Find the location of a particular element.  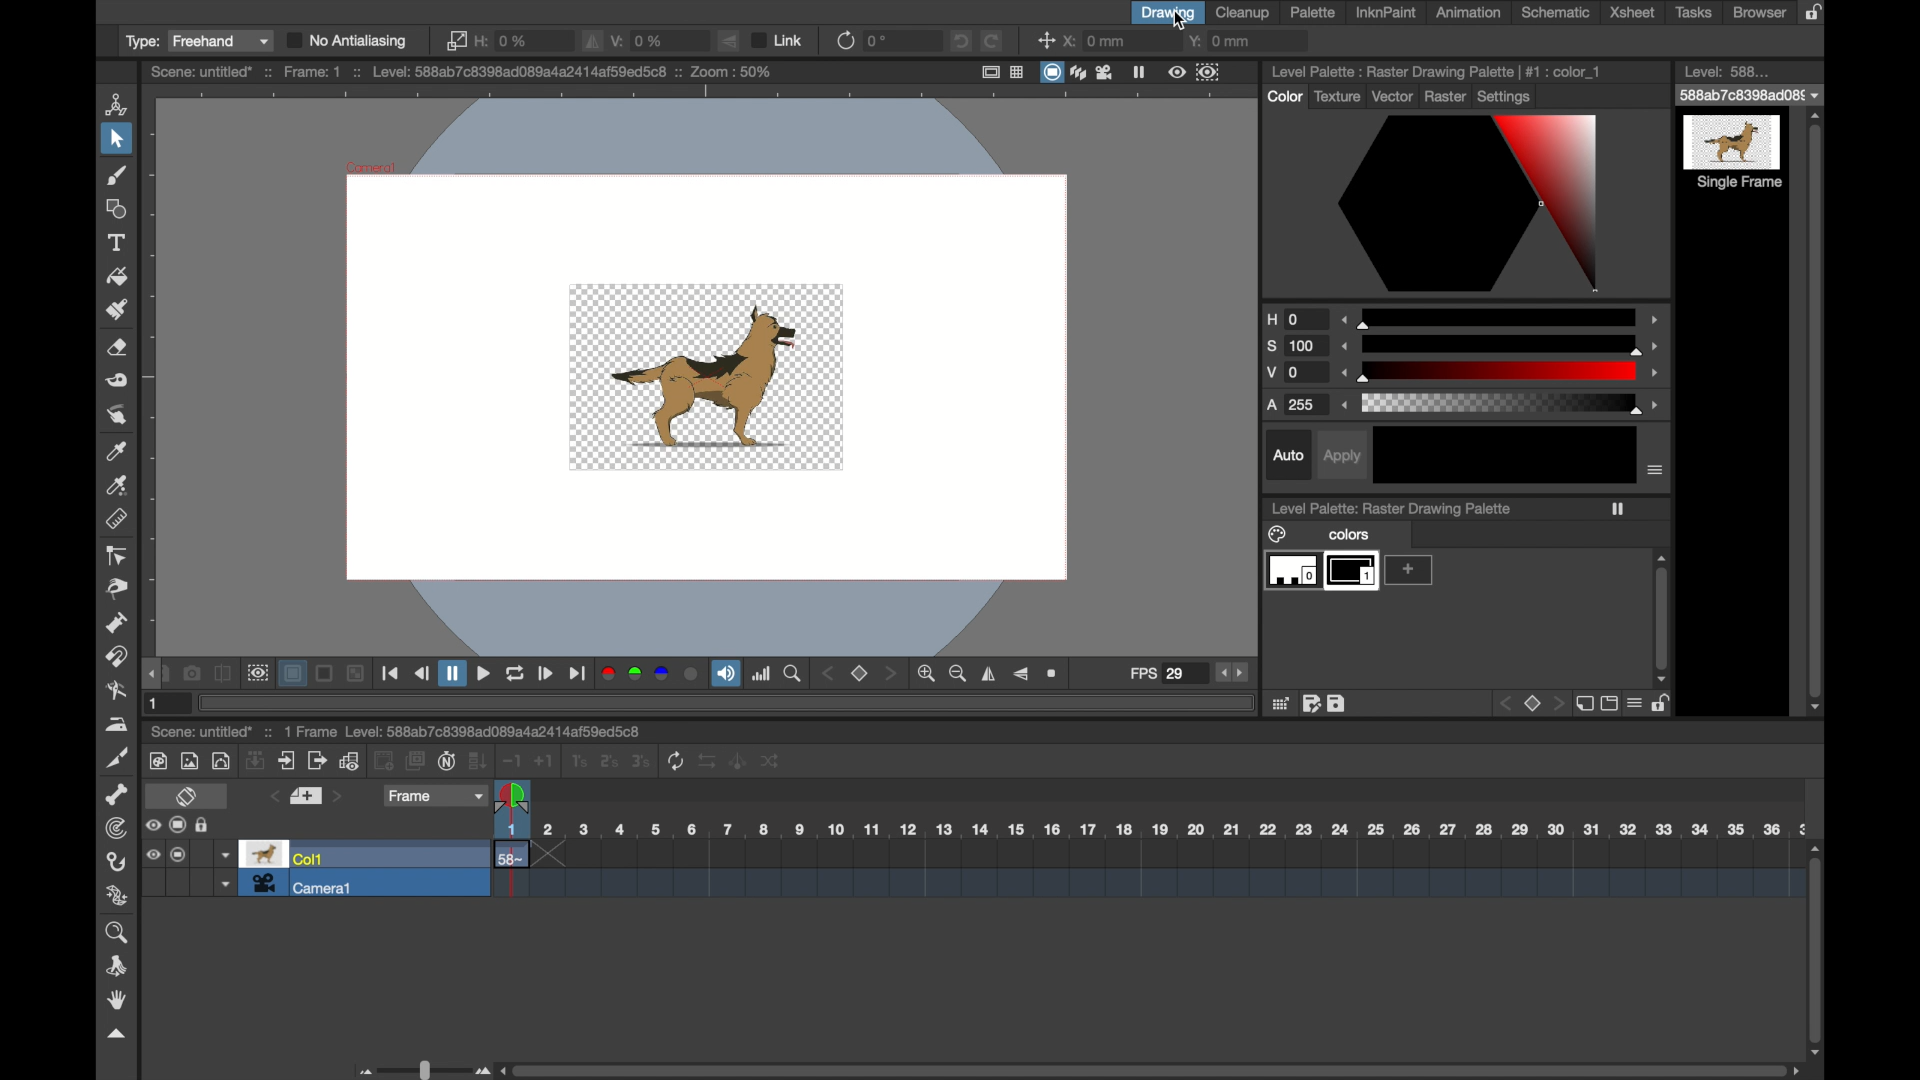

link is located at coordinates (456, 41).